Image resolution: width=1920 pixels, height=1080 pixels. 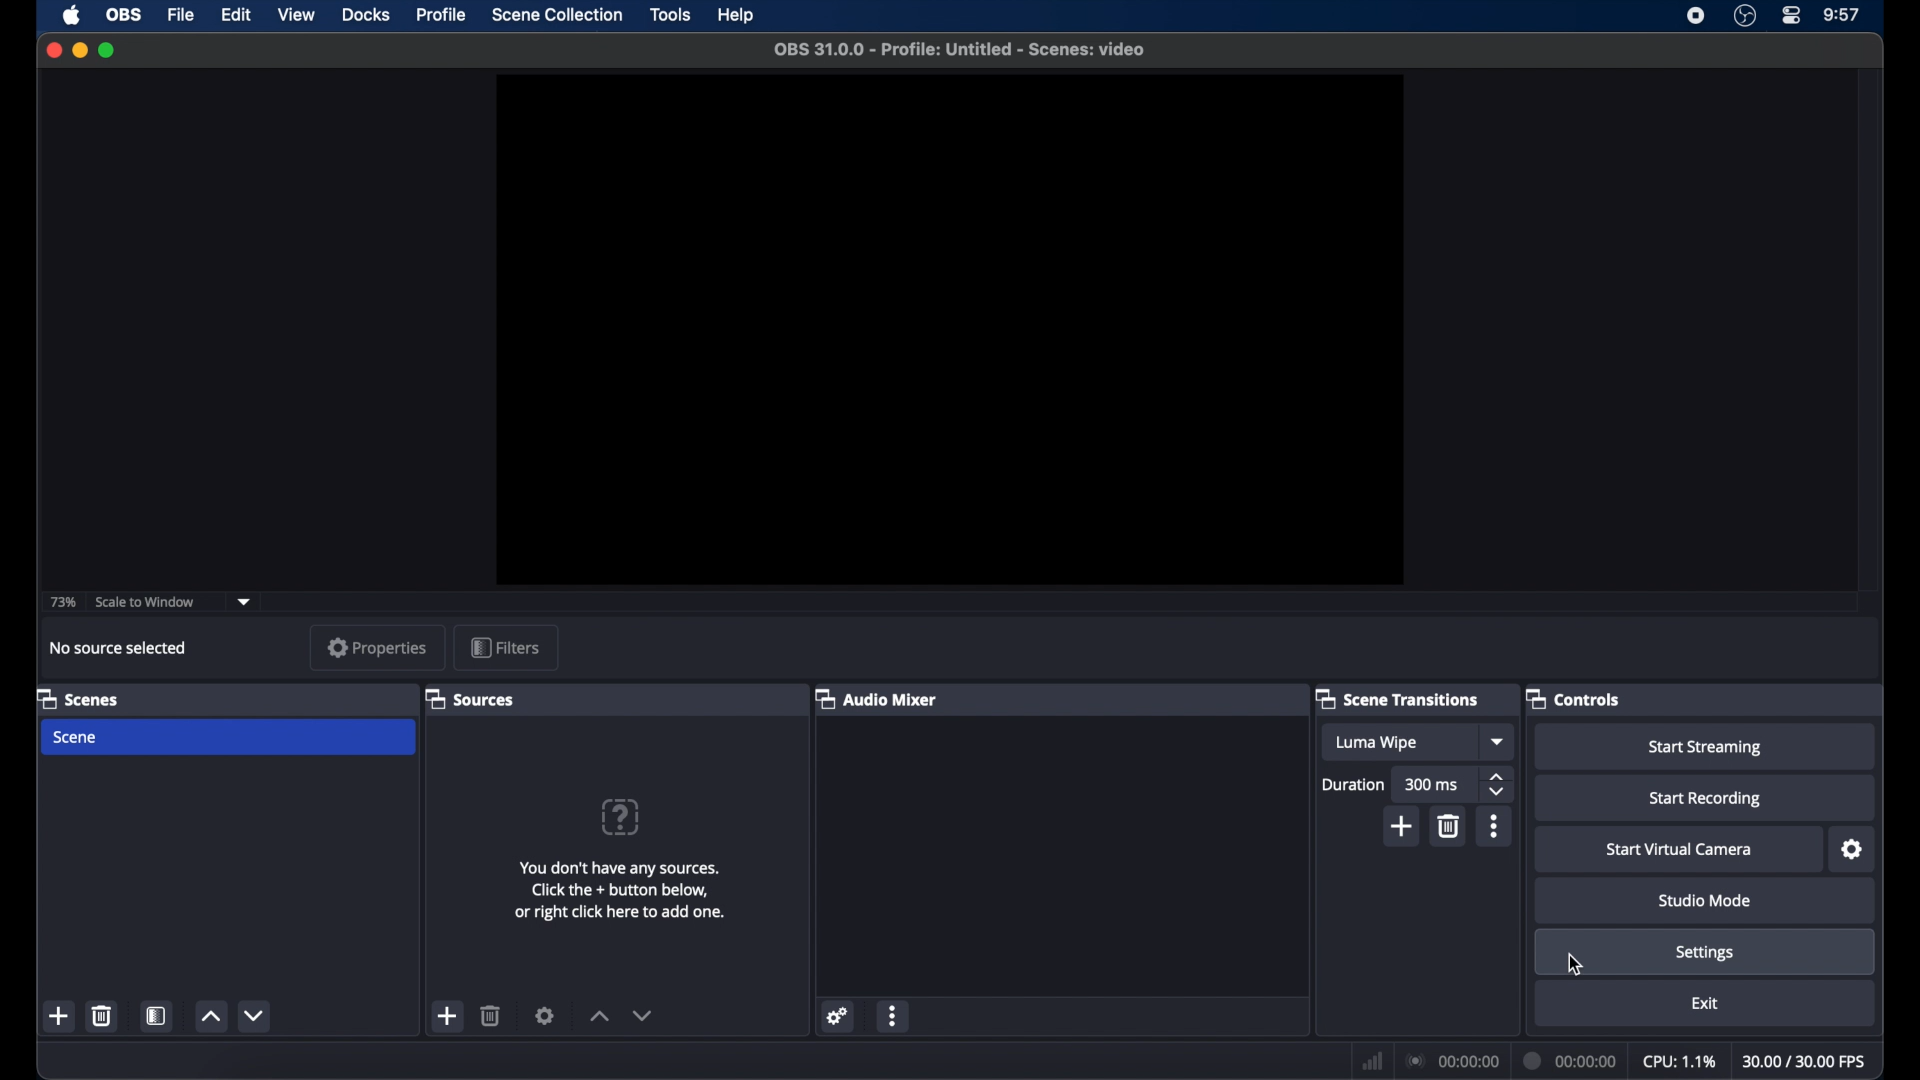 I want to click on view, so click(x=296, y=15).